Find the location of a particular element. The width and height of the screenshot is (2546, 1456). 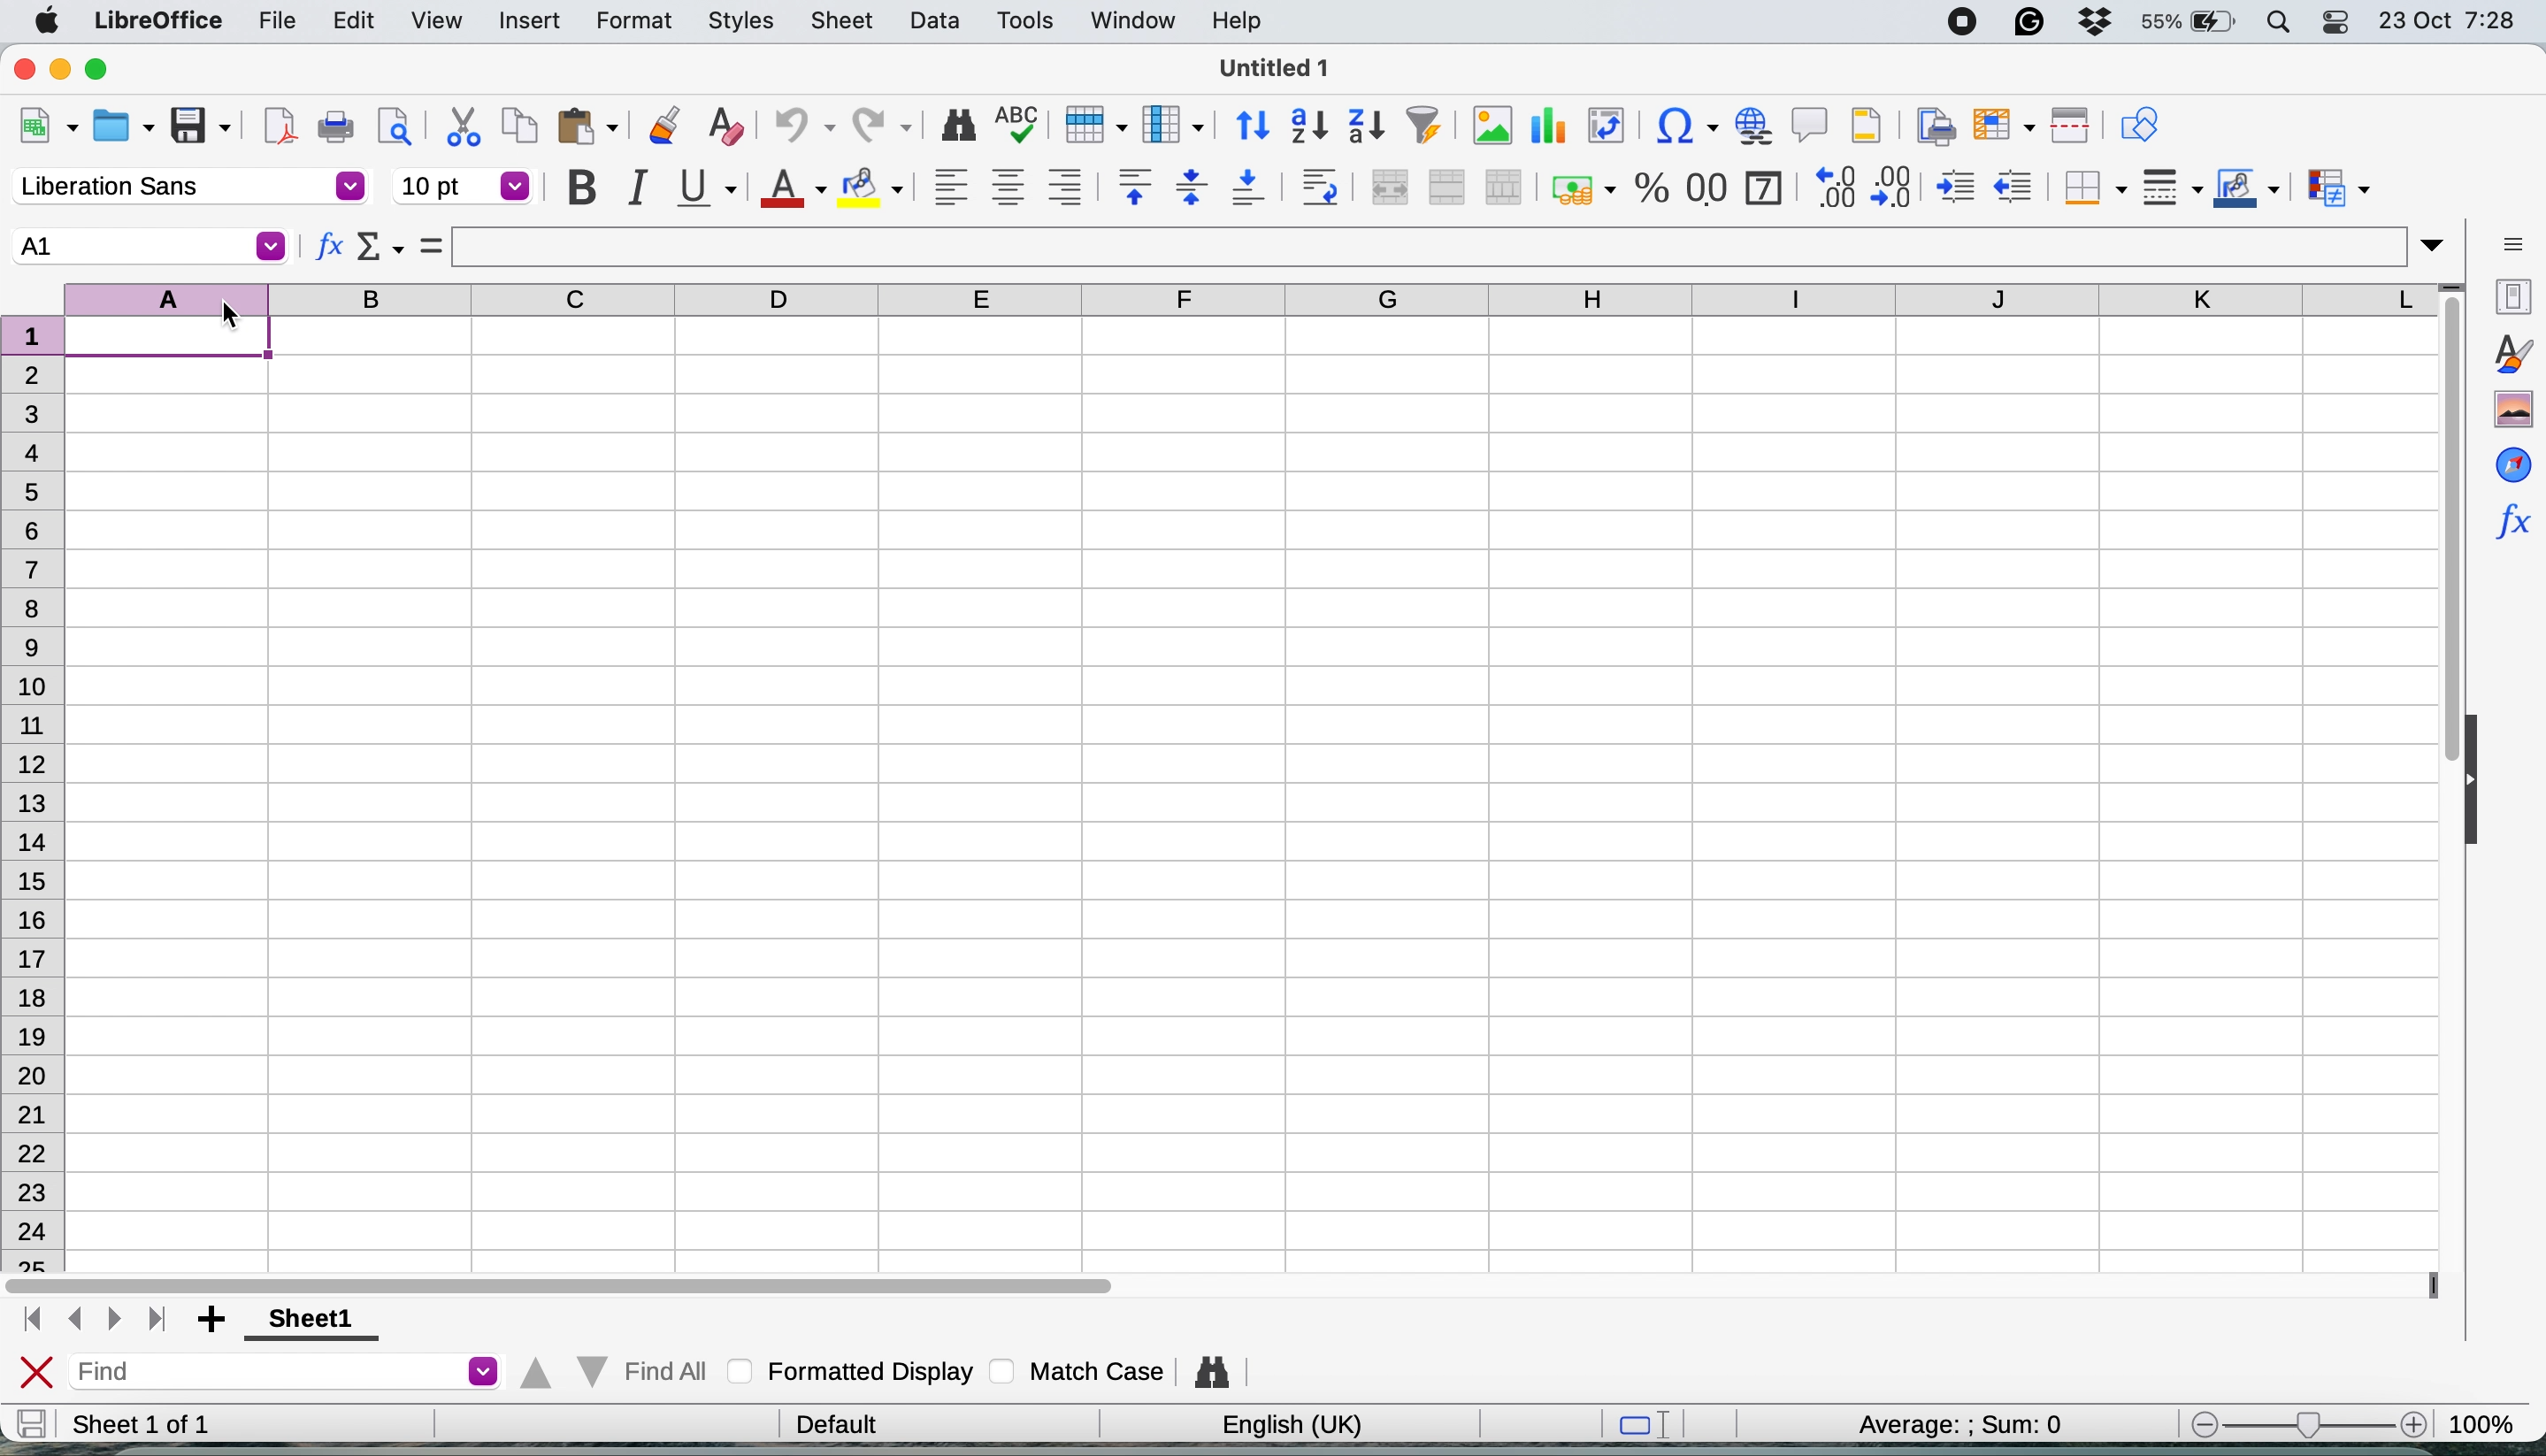

spelling is located at coordinates (1018, 124).